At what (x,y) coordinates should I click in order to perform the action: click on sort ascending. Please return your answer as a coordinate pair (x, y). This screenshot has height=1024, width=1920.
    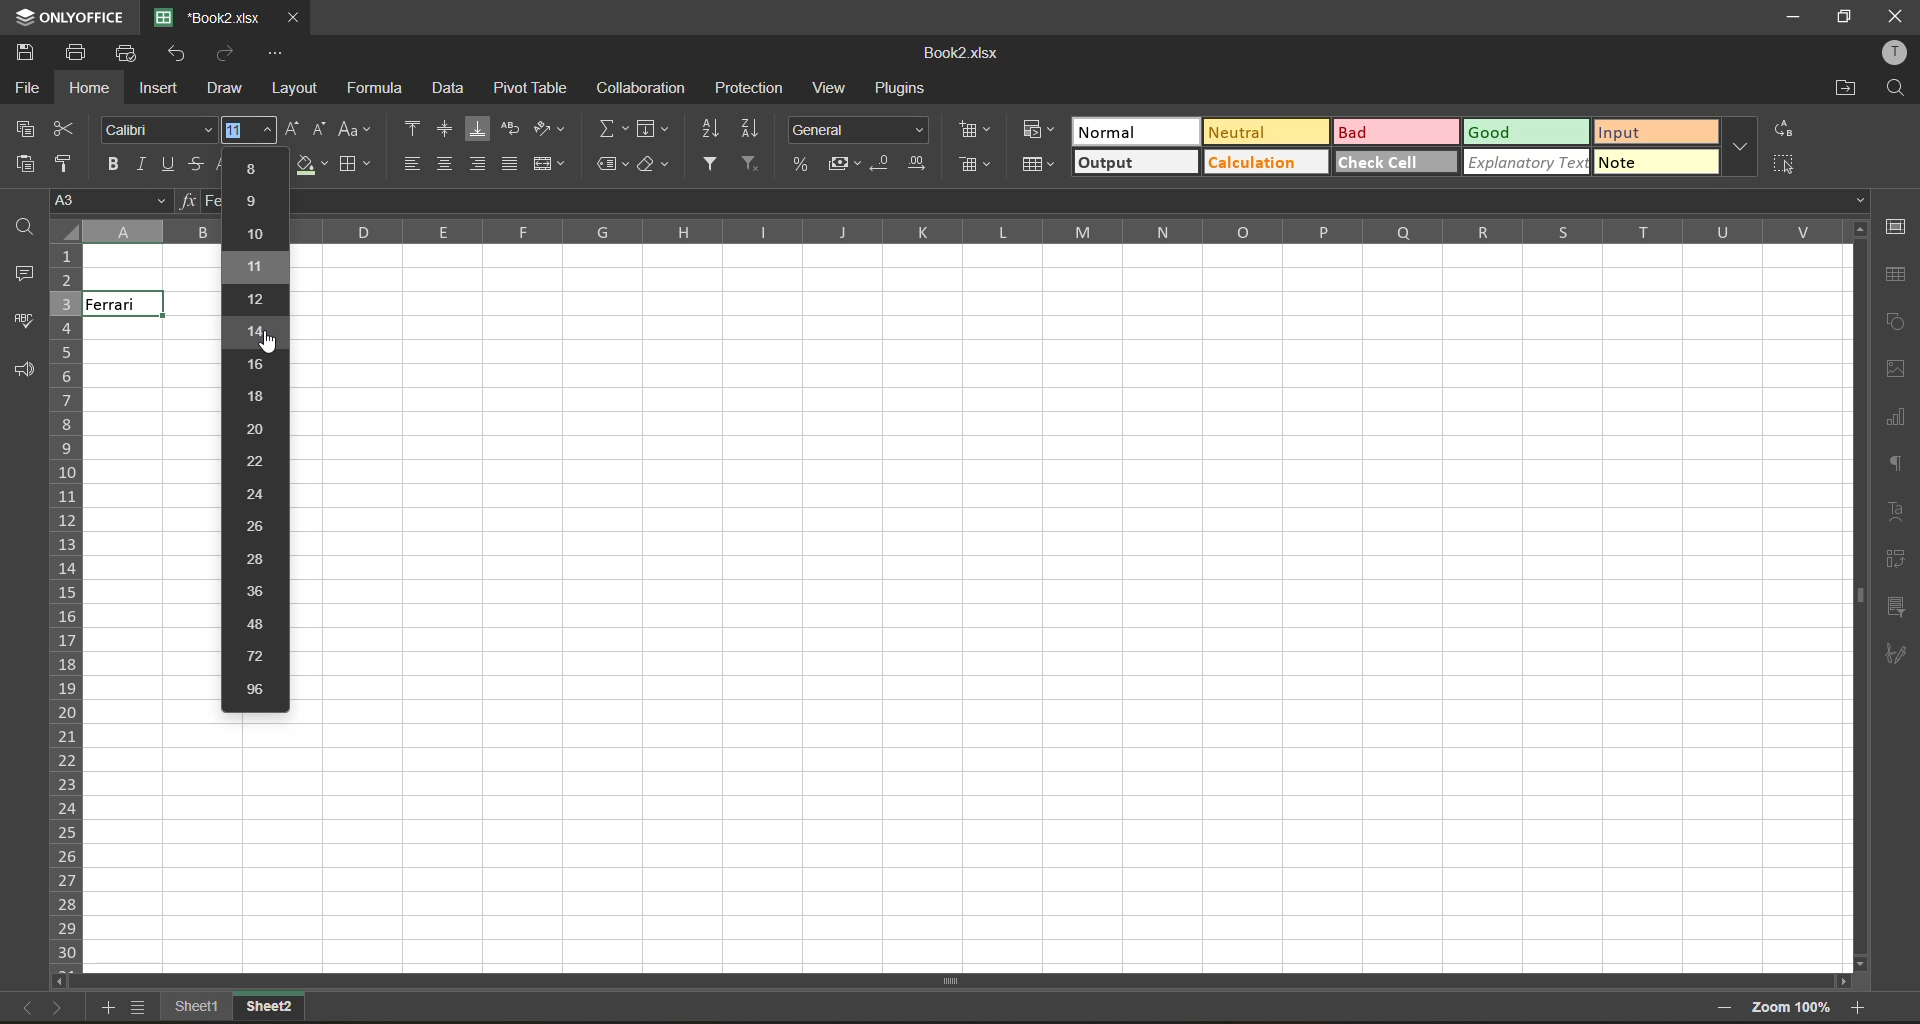
    Looking at the image, I should click on (709, 127).